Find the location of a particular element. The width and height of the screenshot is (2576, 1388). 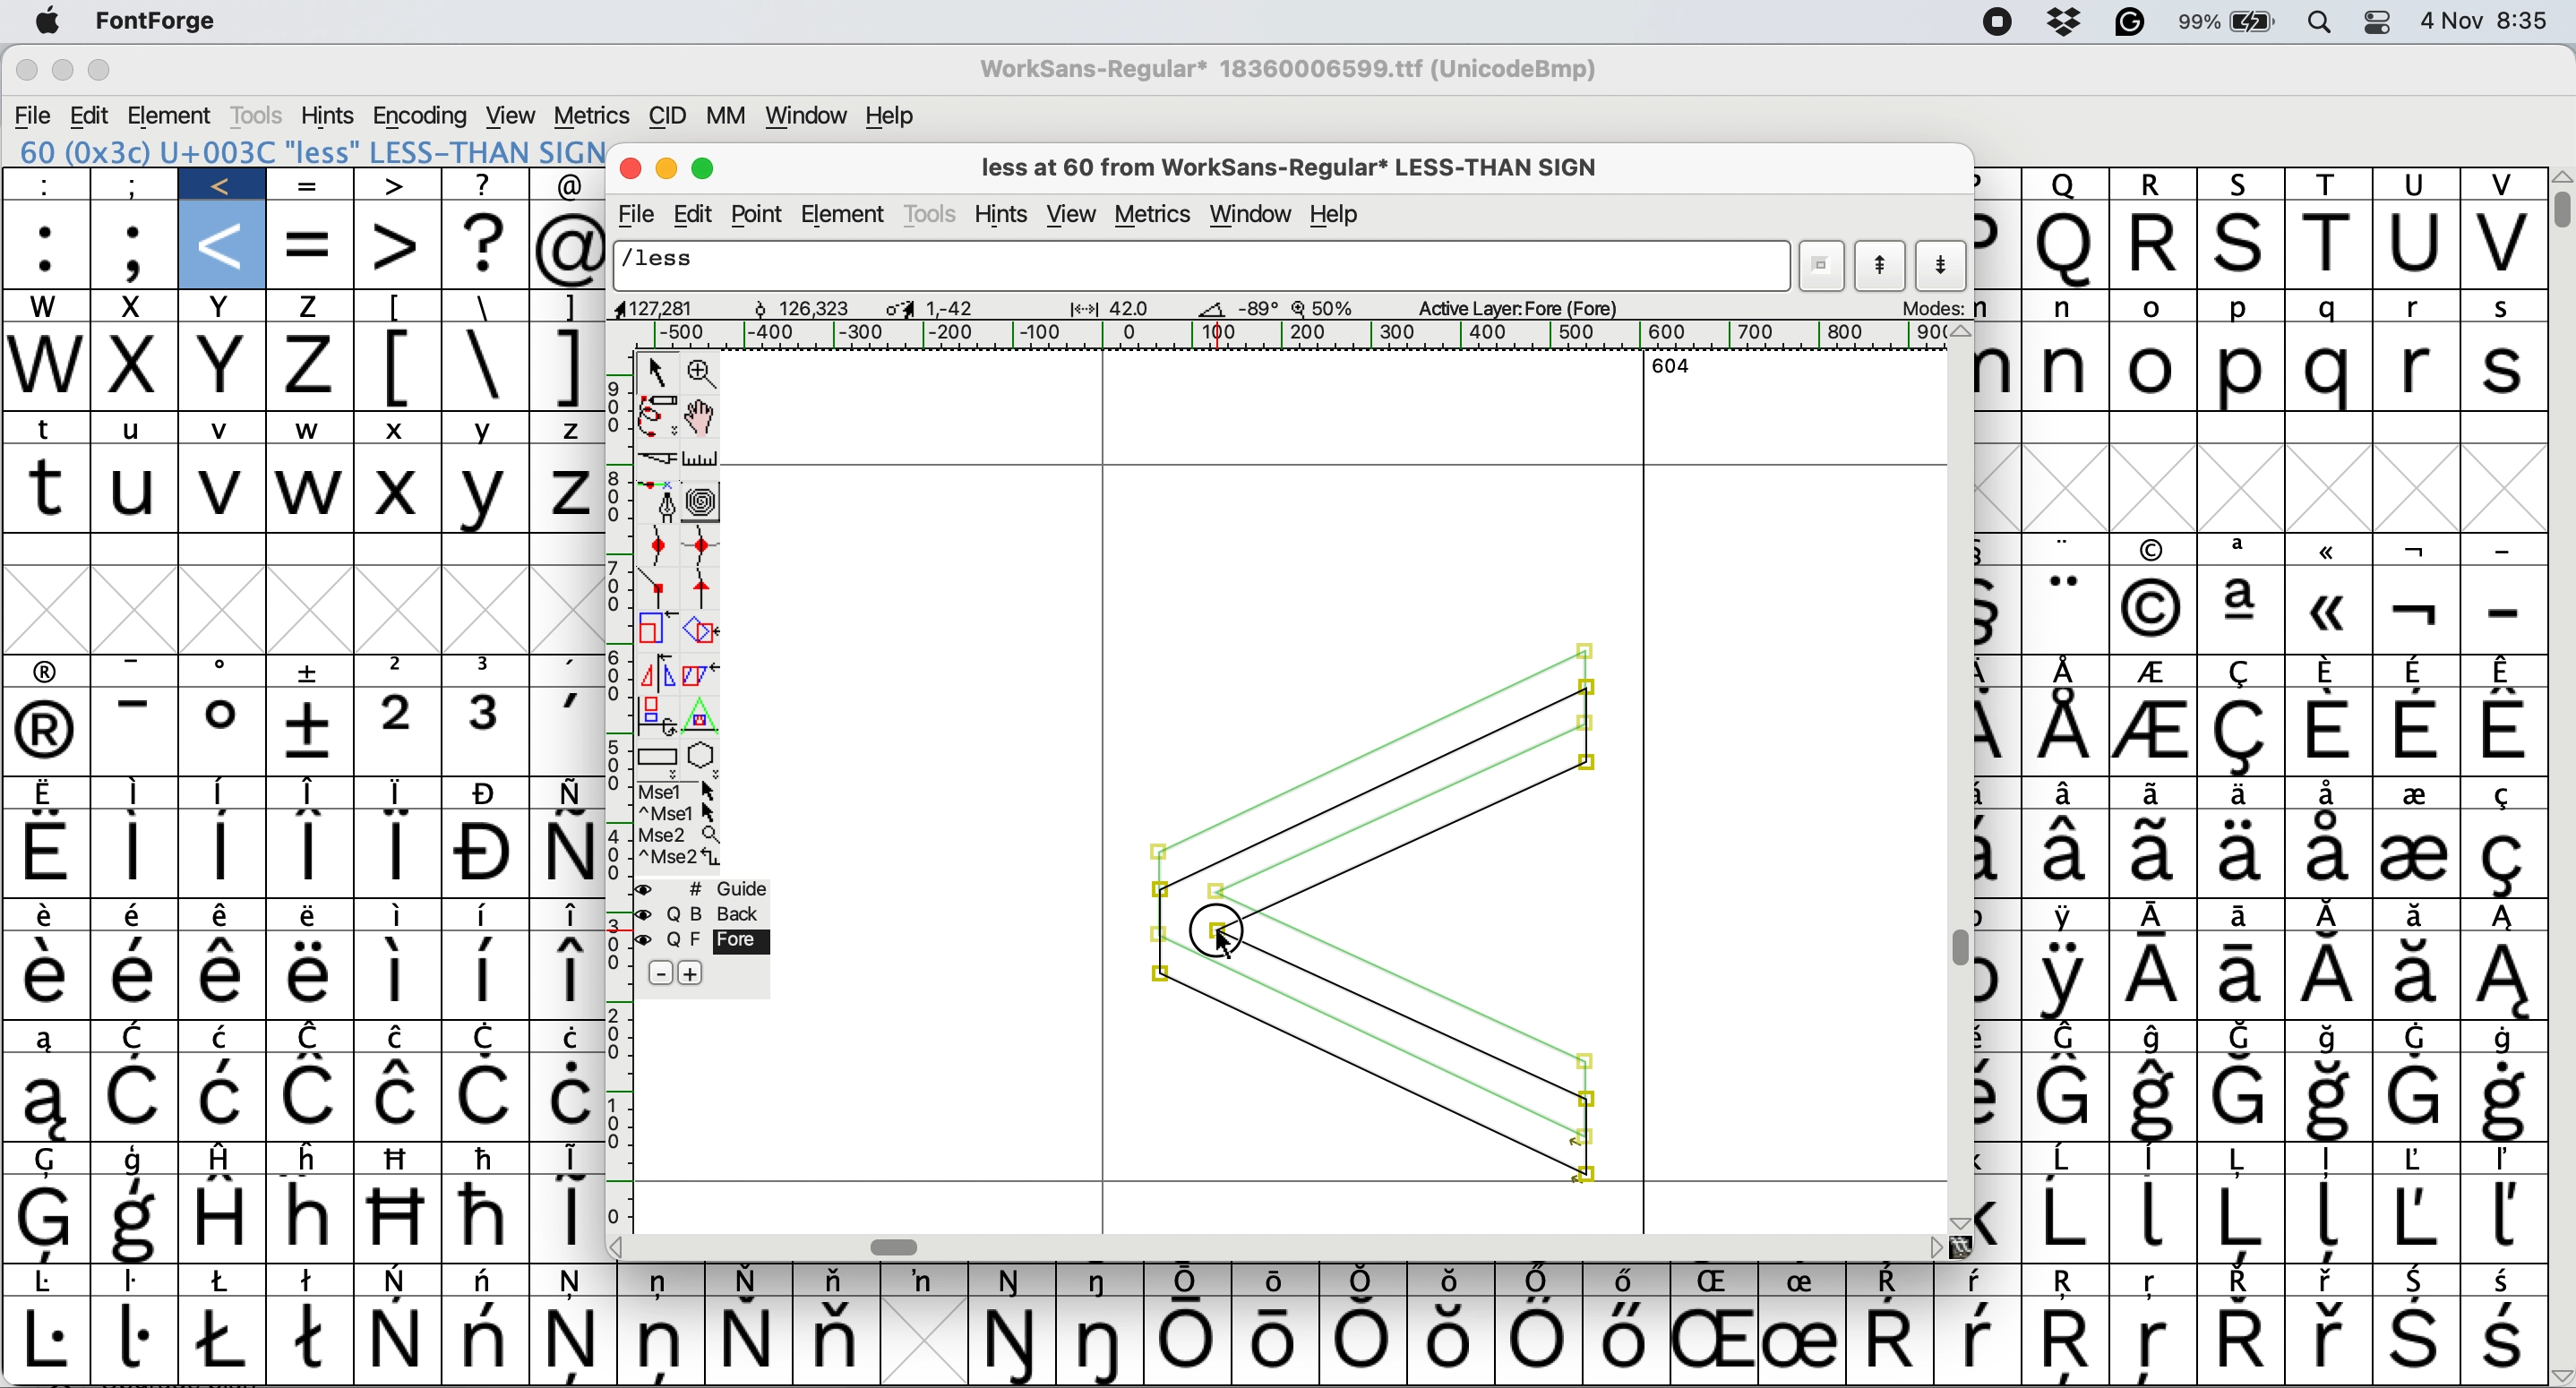

s is located at coordinates (2507, 370).